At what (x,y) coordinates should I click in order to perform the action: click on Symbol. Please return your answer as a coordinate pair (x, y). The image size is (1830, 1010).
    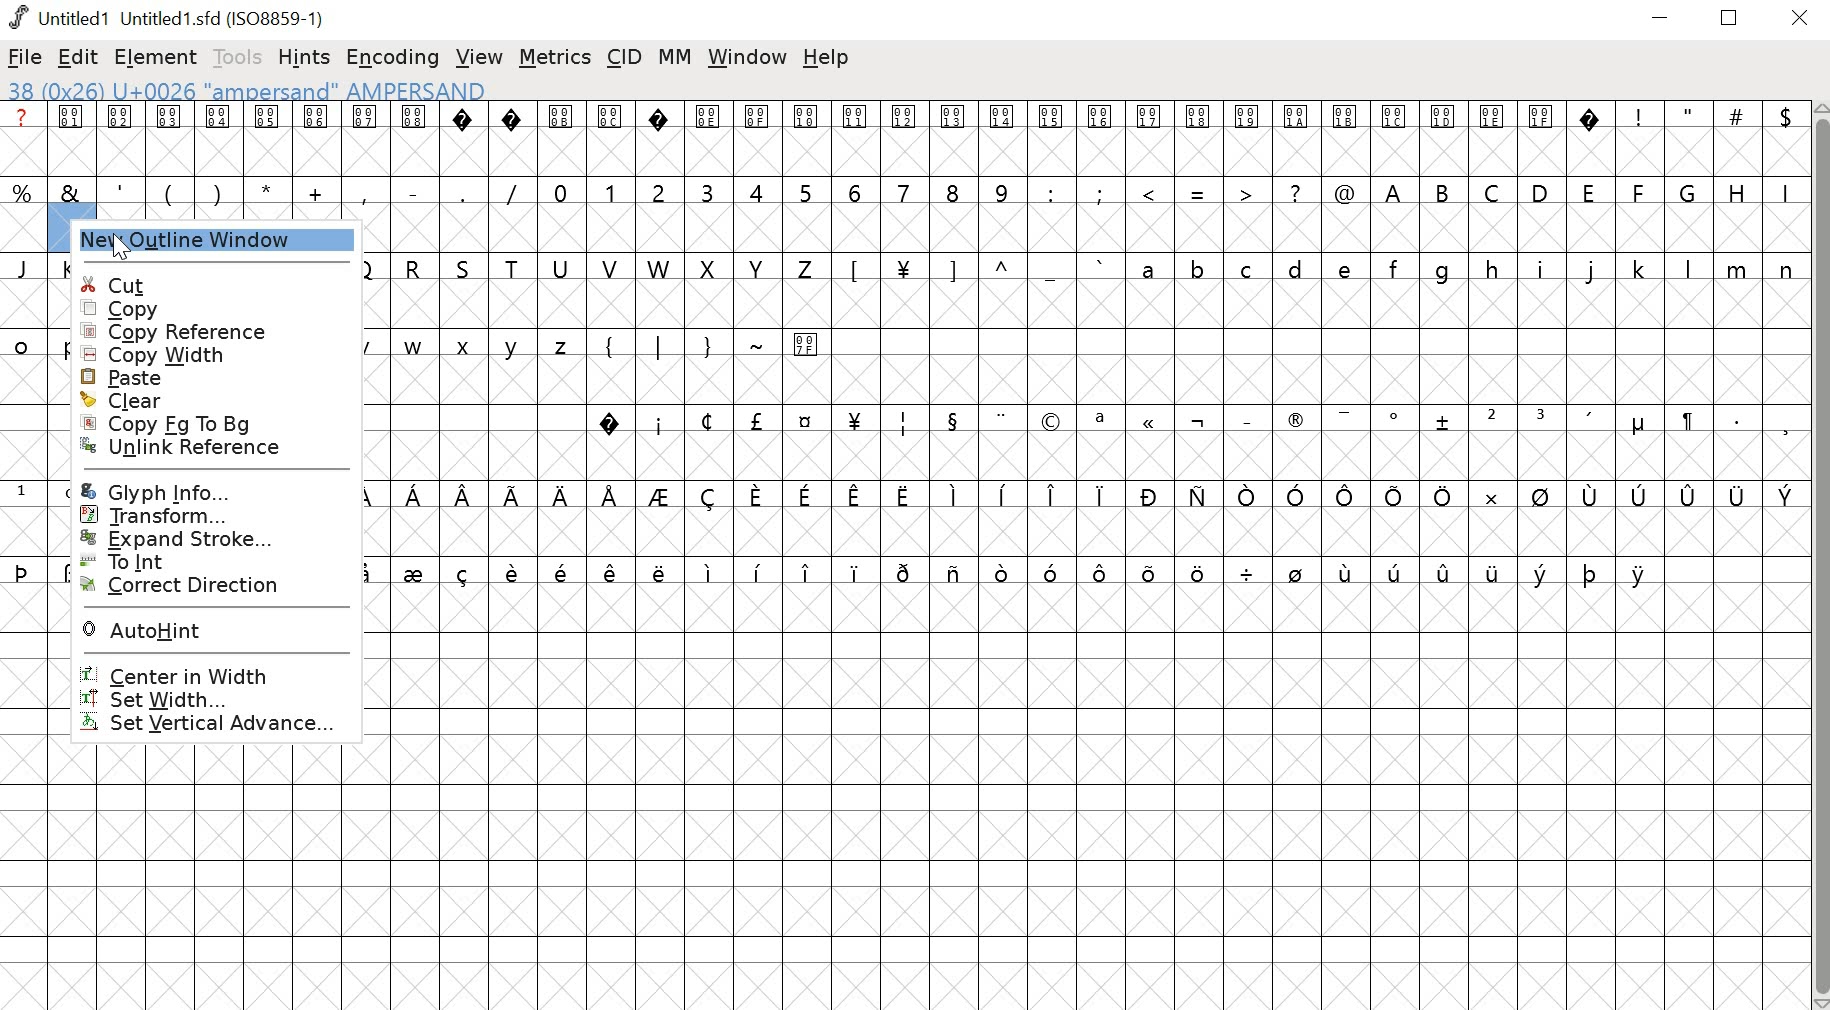
    Looking at the image, I should click on (1397, 418).